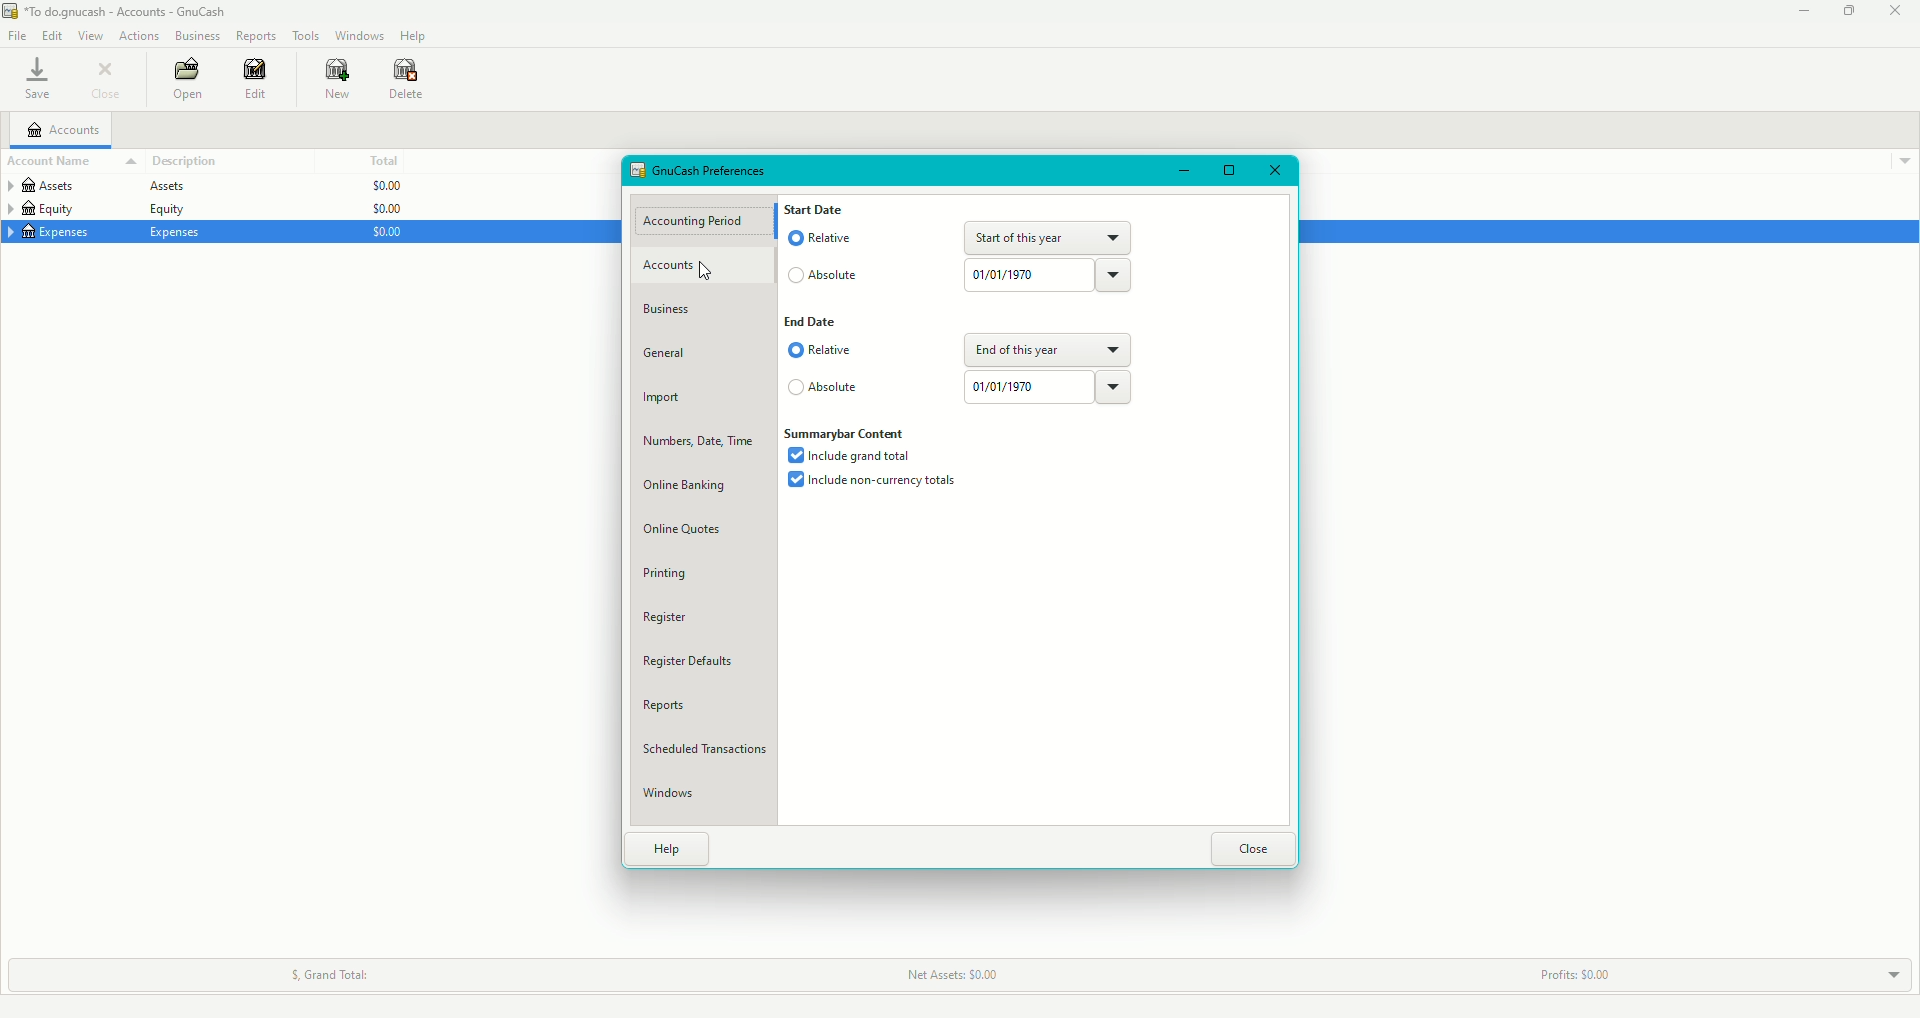 This screenshot has width=1920, height=1018. What do you see at coordinates (668, 353) in the screenshot?
I see `General` at bounding box center [668, 353].